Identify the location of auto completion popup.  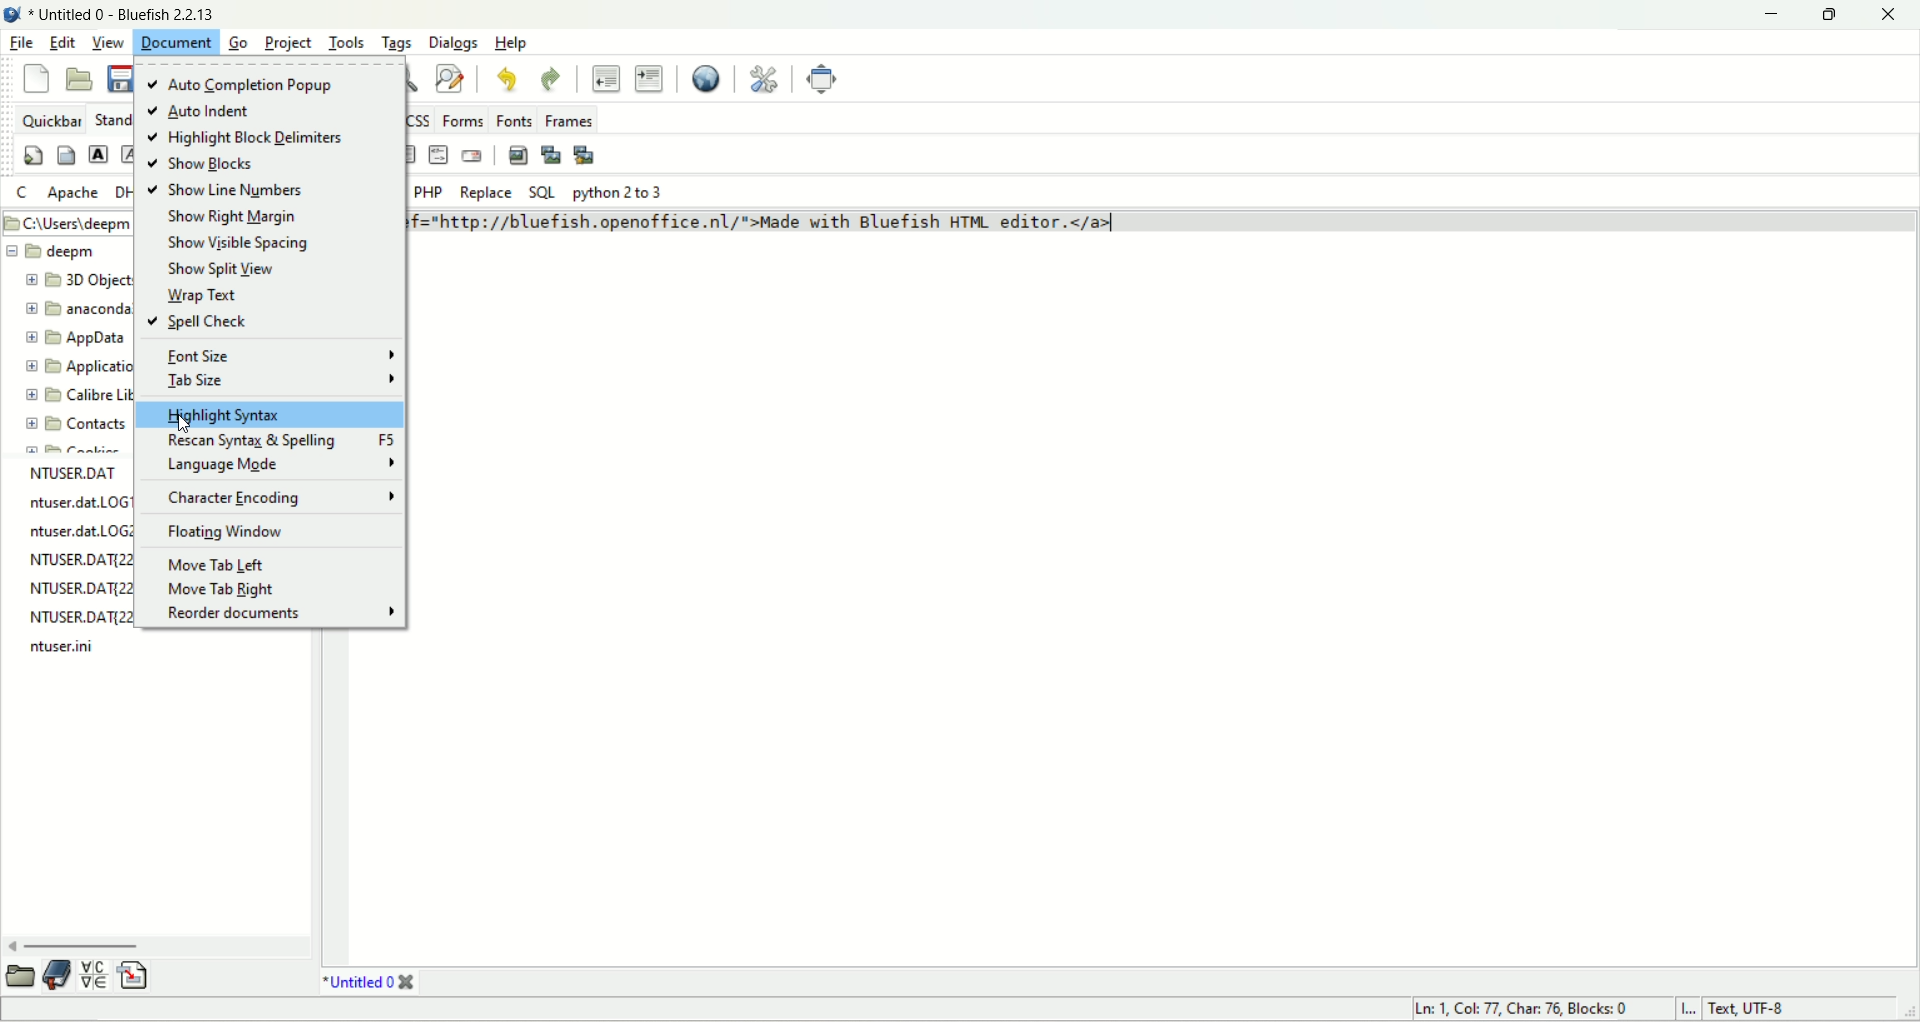
(259, 82).